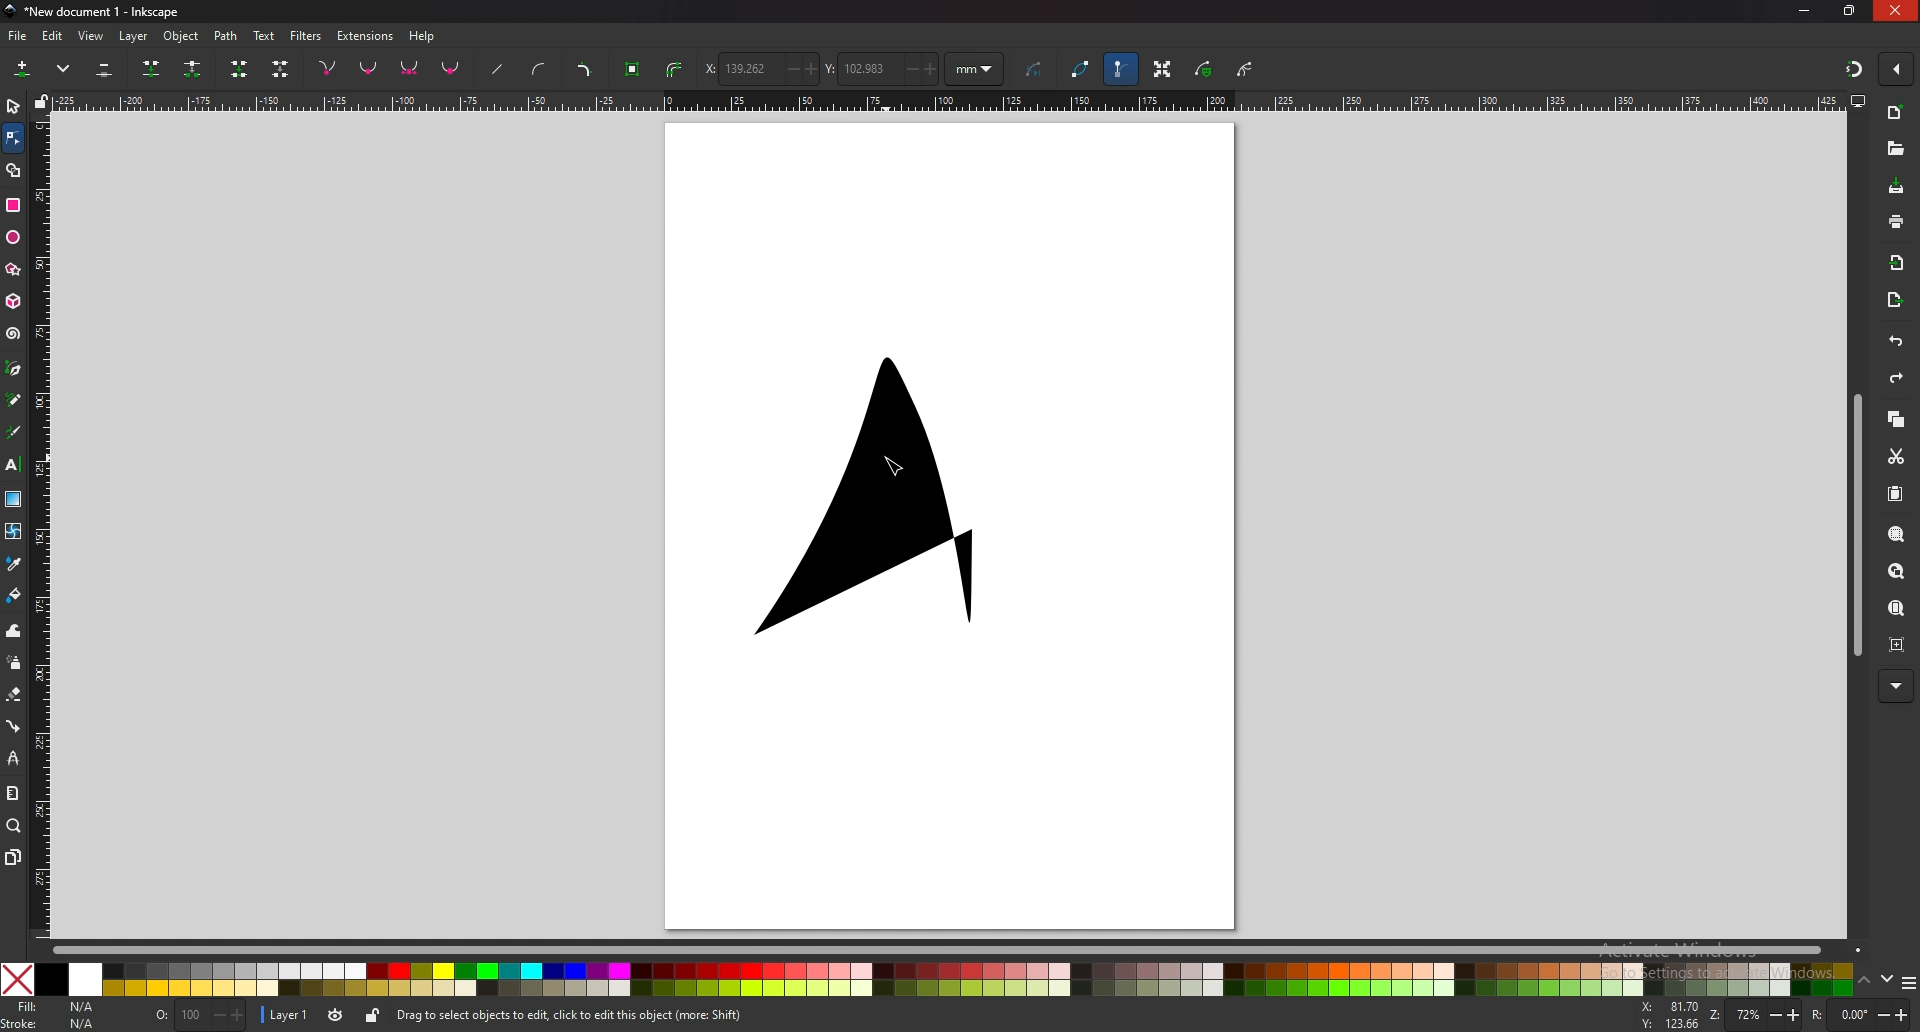 The width and height of the screenshot is (1920, 1032). Describe the element at coordinates (13, 631) in the screenshot. I see `tweak` at that location.